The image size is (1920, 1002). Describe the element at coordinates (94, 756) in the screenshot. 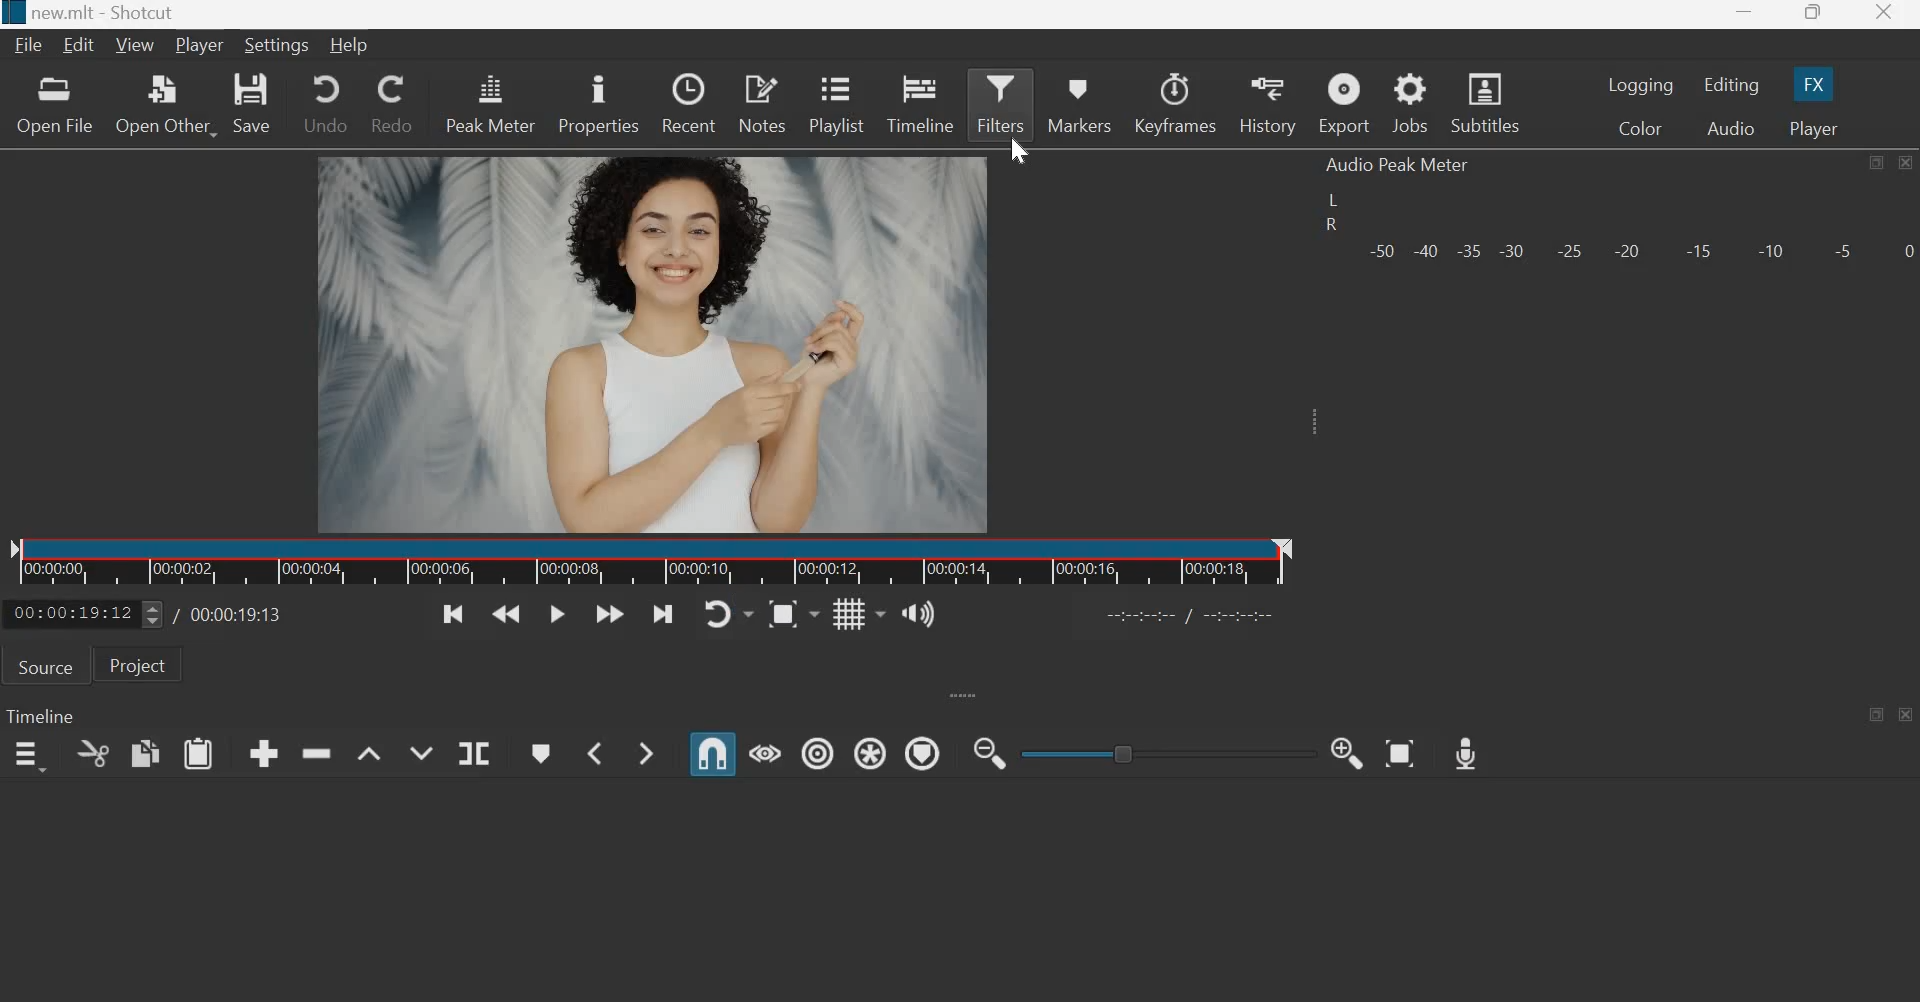

I see `cut` at that location.